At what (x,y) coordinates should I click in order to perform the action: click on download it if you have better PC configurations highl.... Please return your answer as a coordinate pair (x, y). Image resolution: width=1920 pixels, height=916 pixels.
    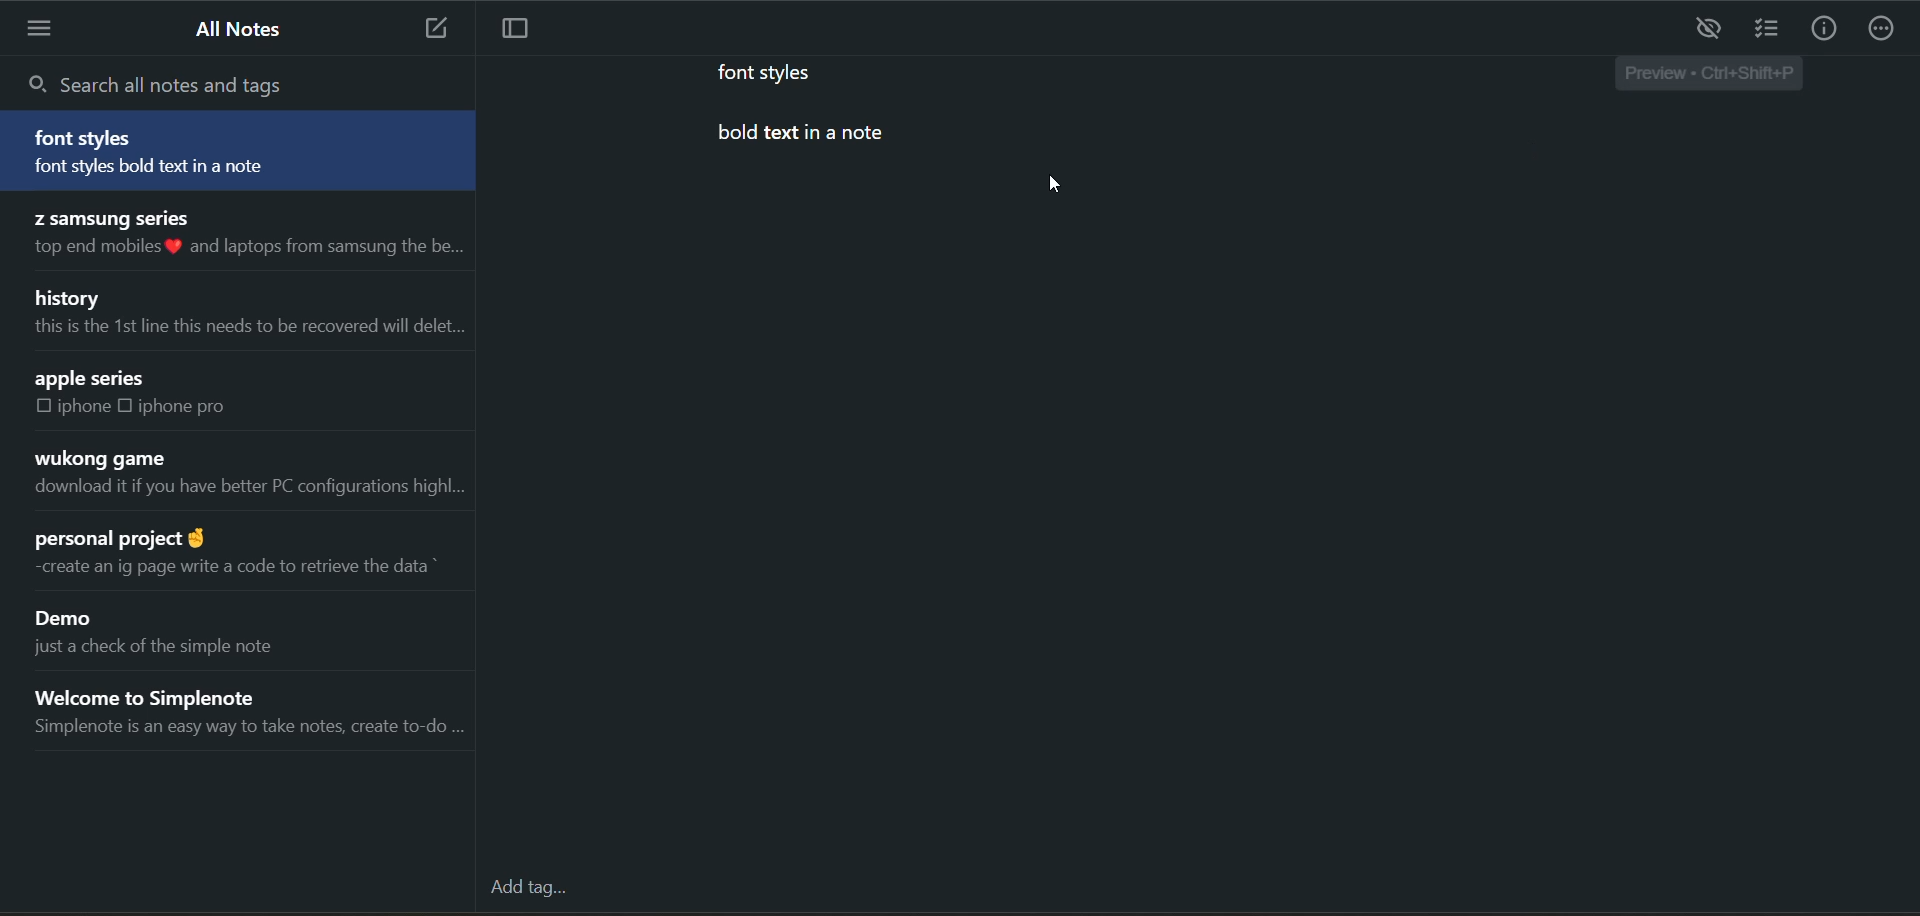
    Looking at the image, I should click on (247, 491).